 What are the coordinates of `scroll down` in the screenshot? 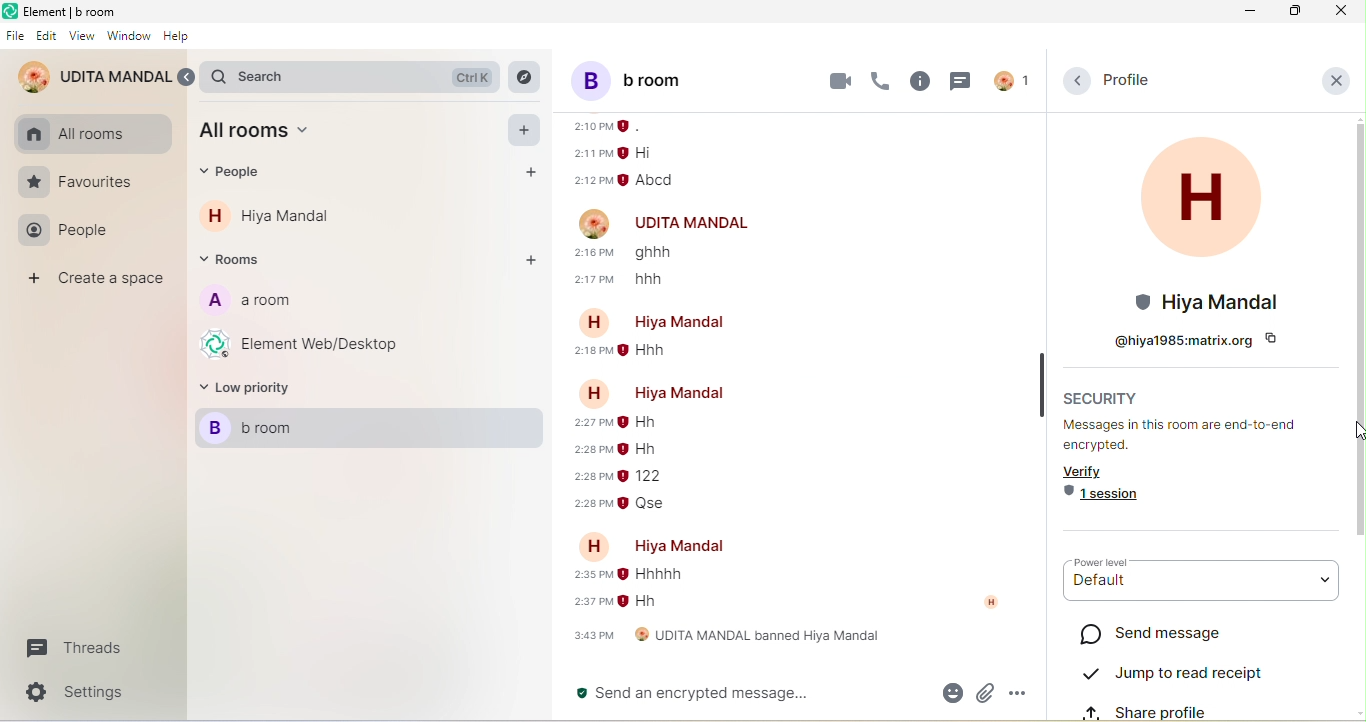 It's located at (1357, 713).